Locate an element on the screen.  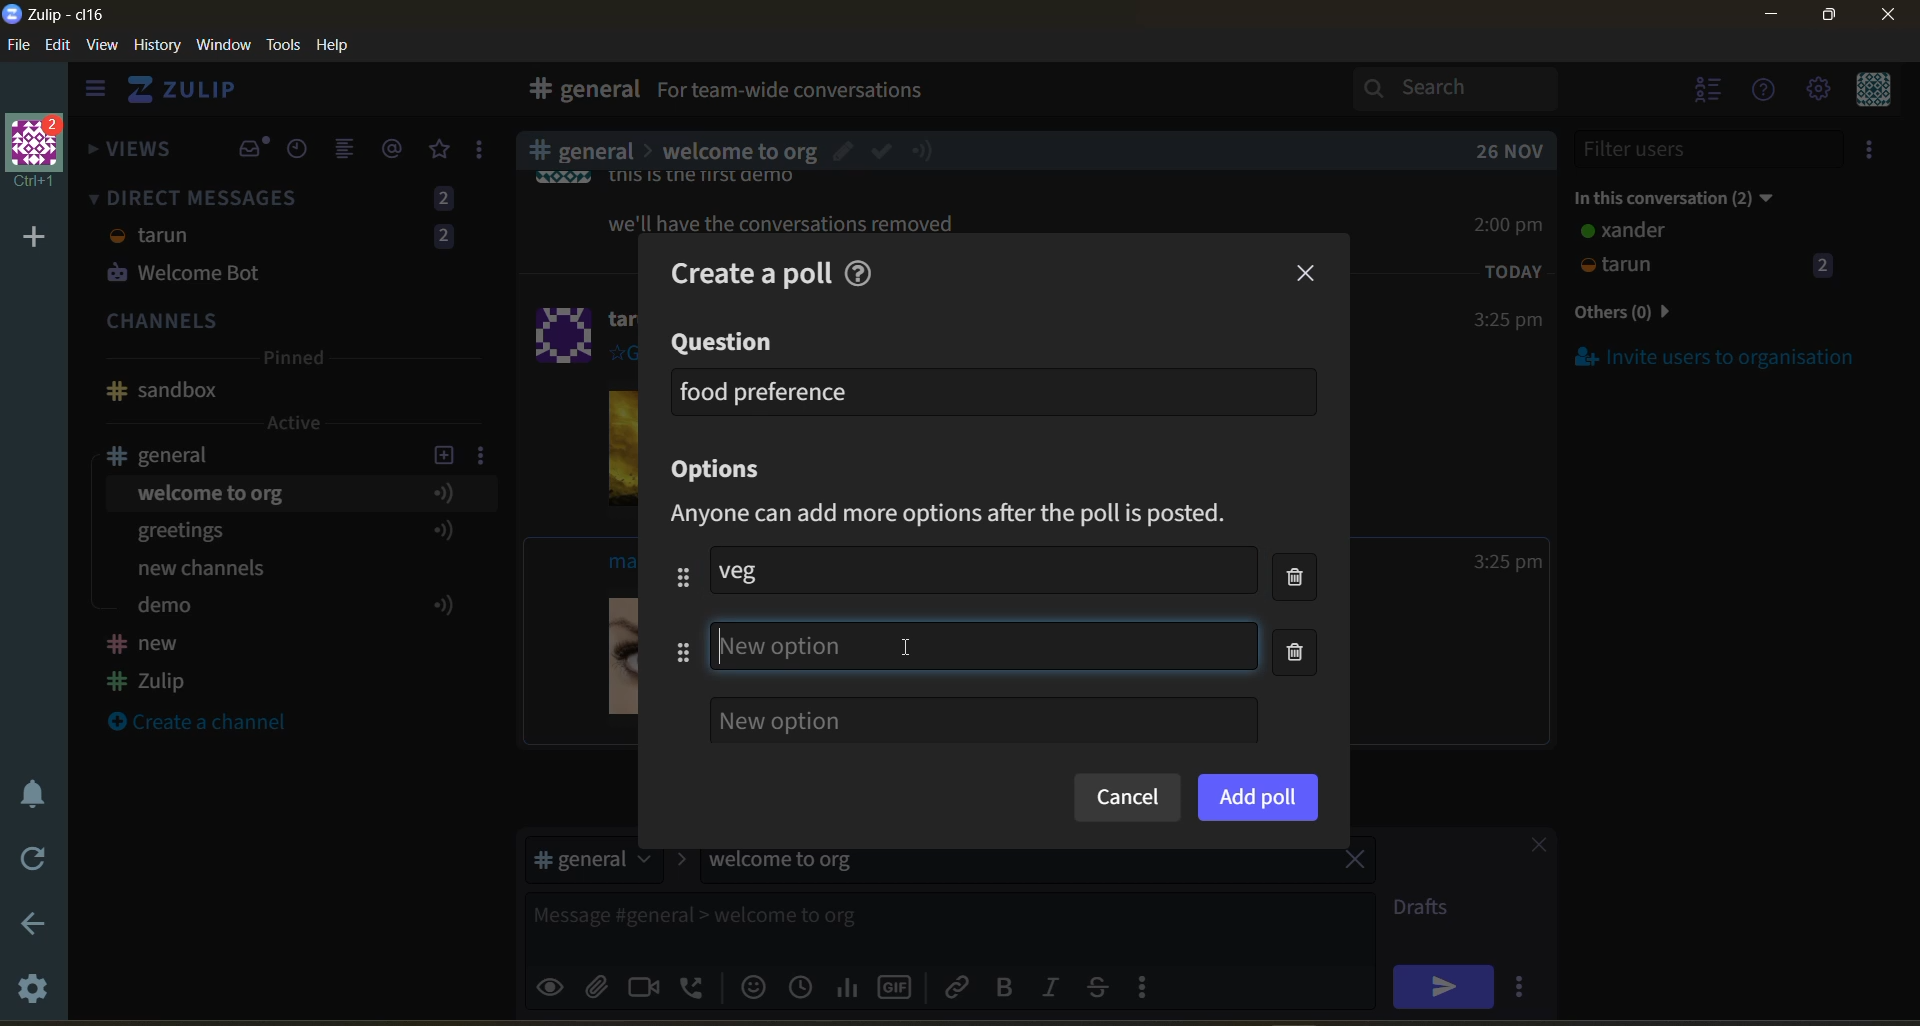
send is located at coordinates (1443, 986).